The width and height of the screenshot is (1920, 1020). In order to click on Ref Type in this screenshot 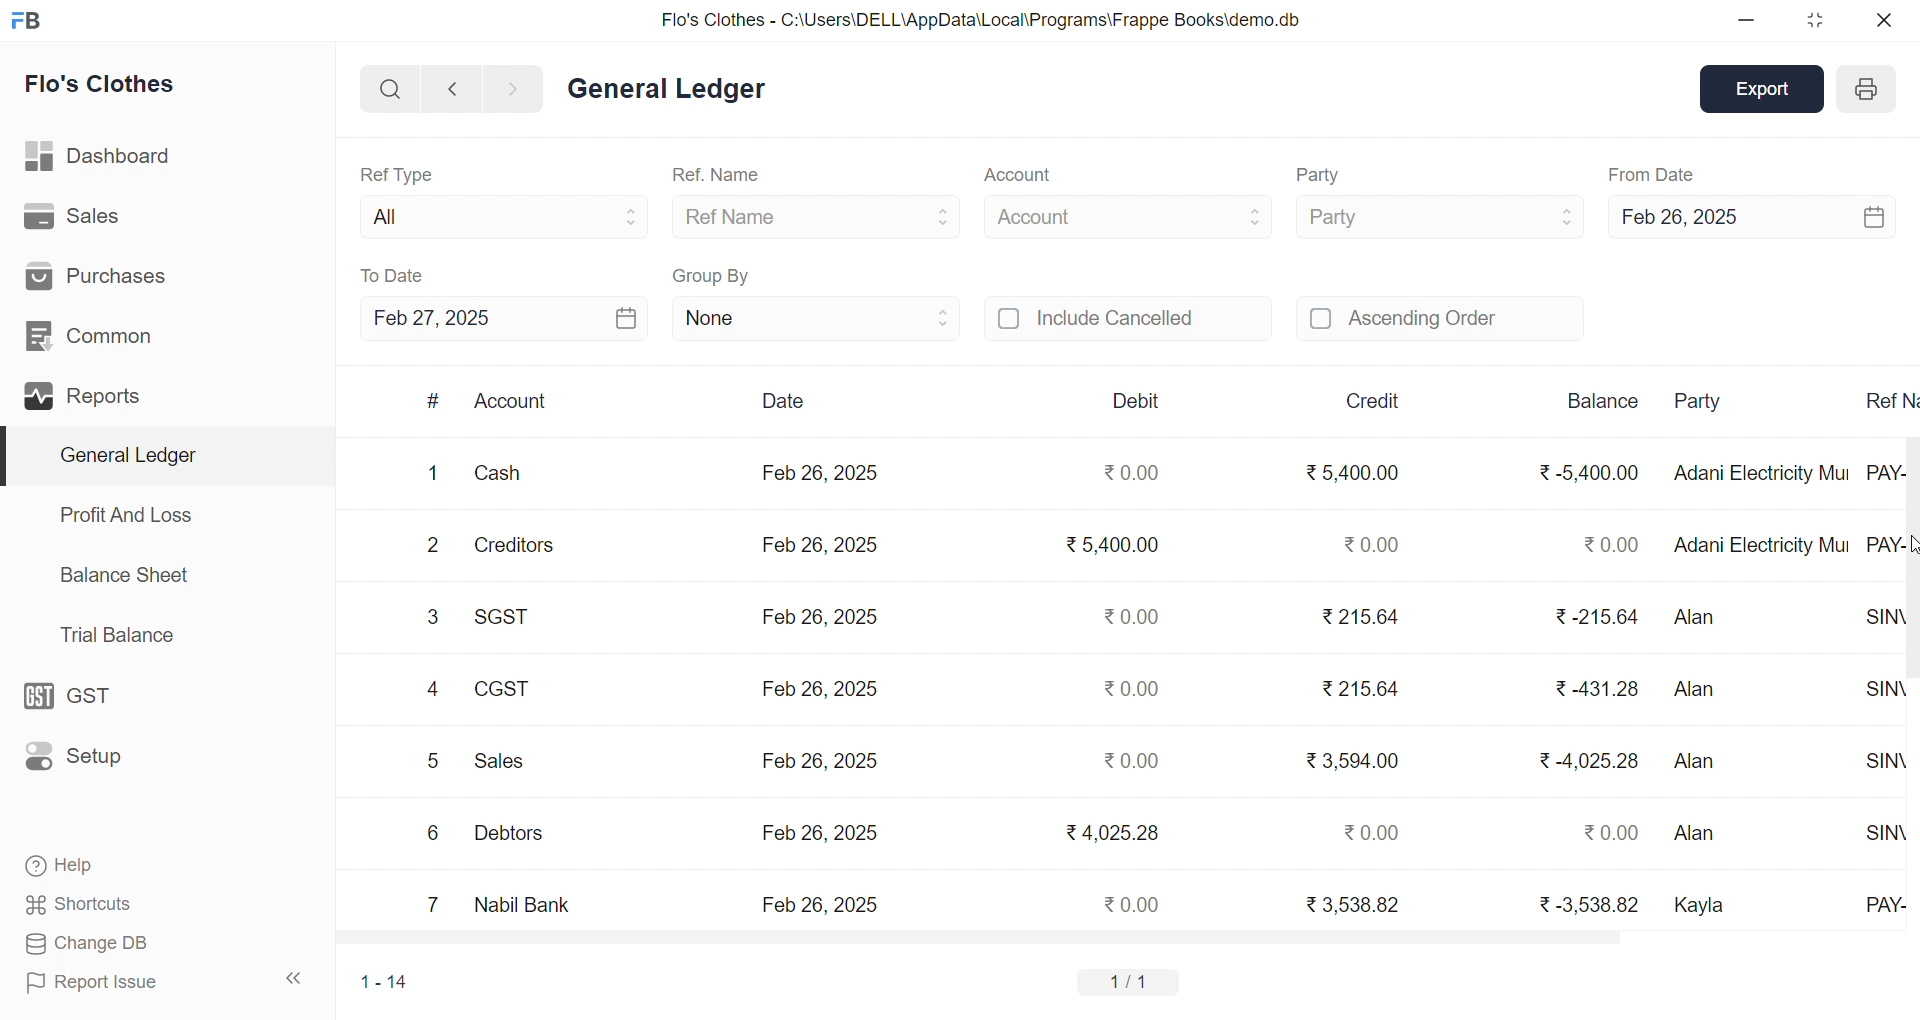, I will do `click(396, 173)`.